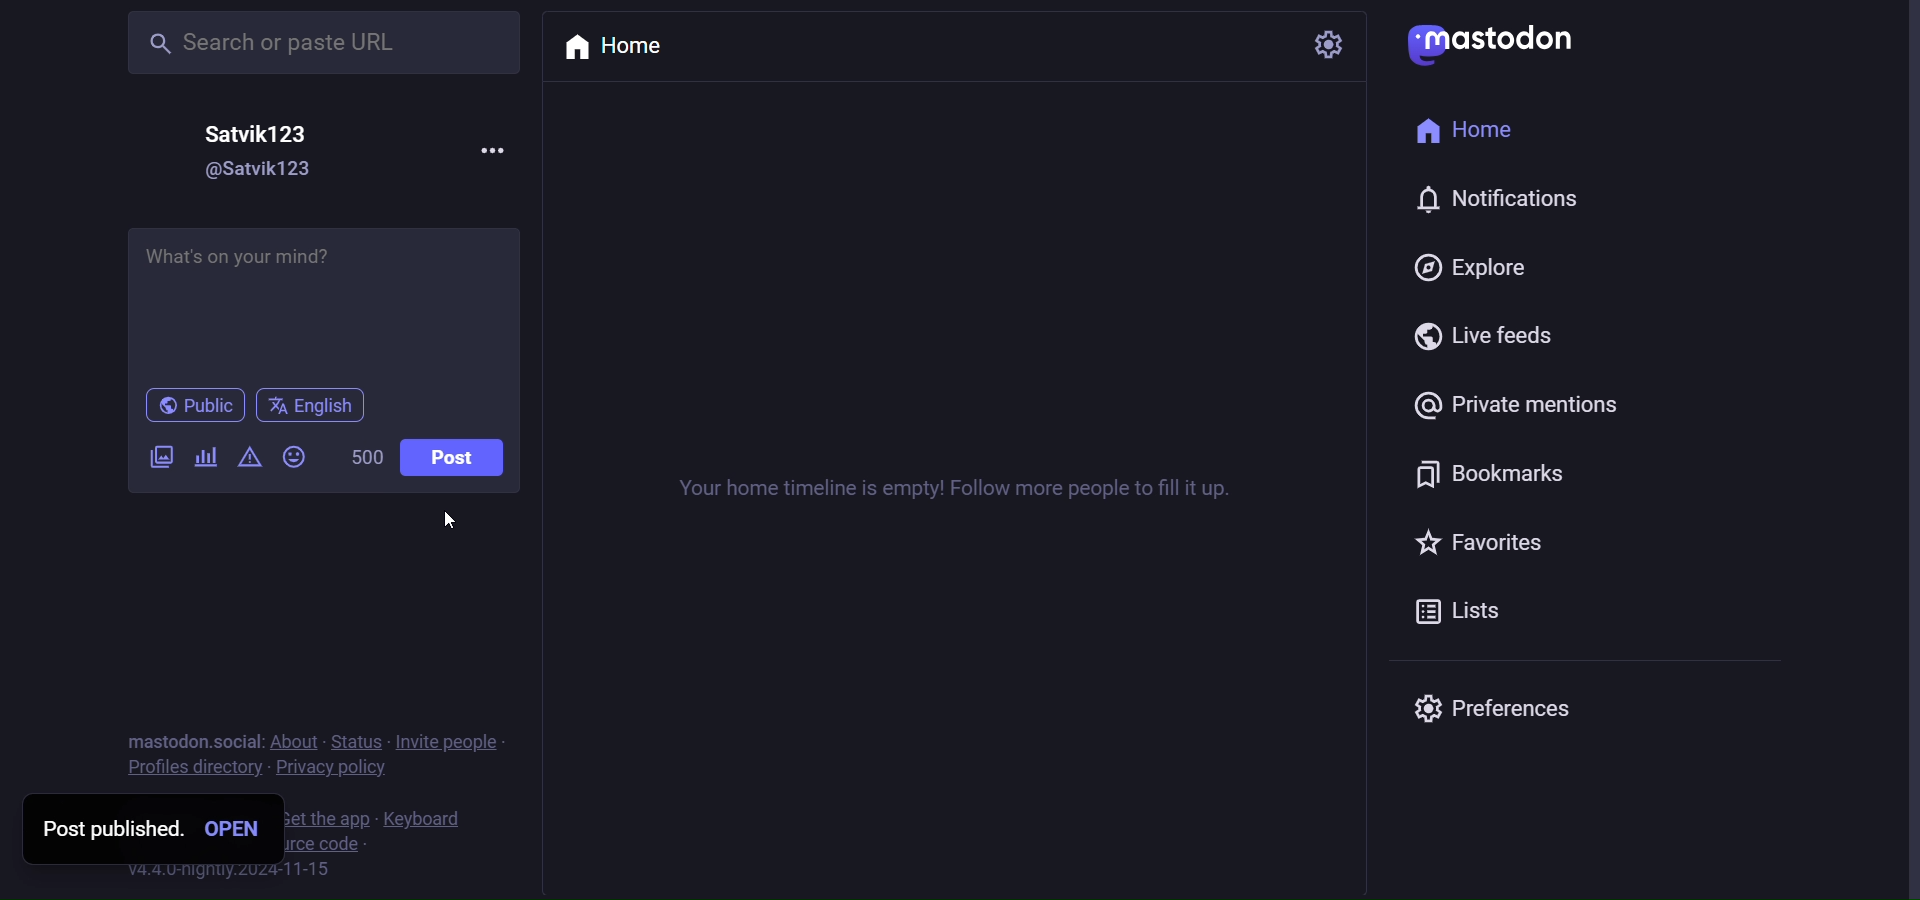  What do you see at coordinates (1493, 338) in the screenshot?
I see `live feed` at bounding box center [1493, 338].